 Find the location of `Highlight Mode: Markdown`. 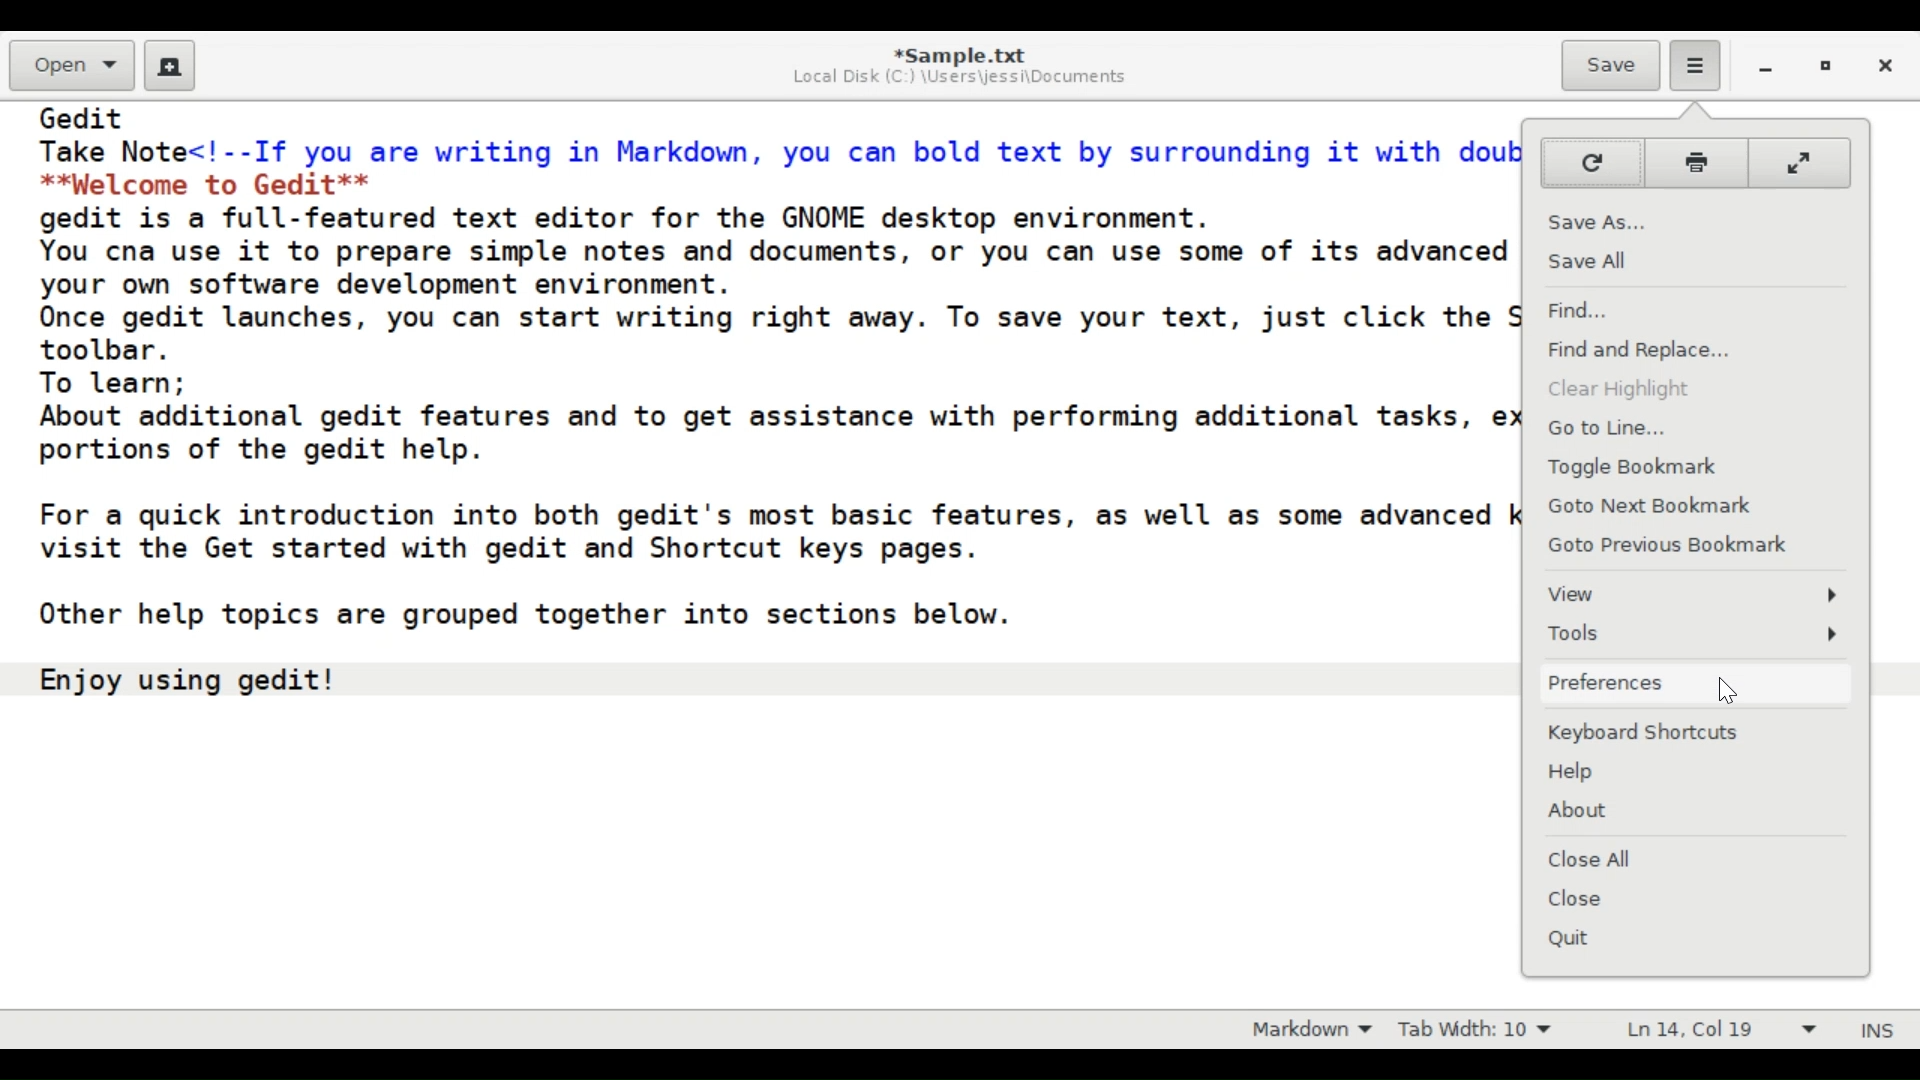

Highlight Mode: Markdown is located at coordinates (1304, 1028).